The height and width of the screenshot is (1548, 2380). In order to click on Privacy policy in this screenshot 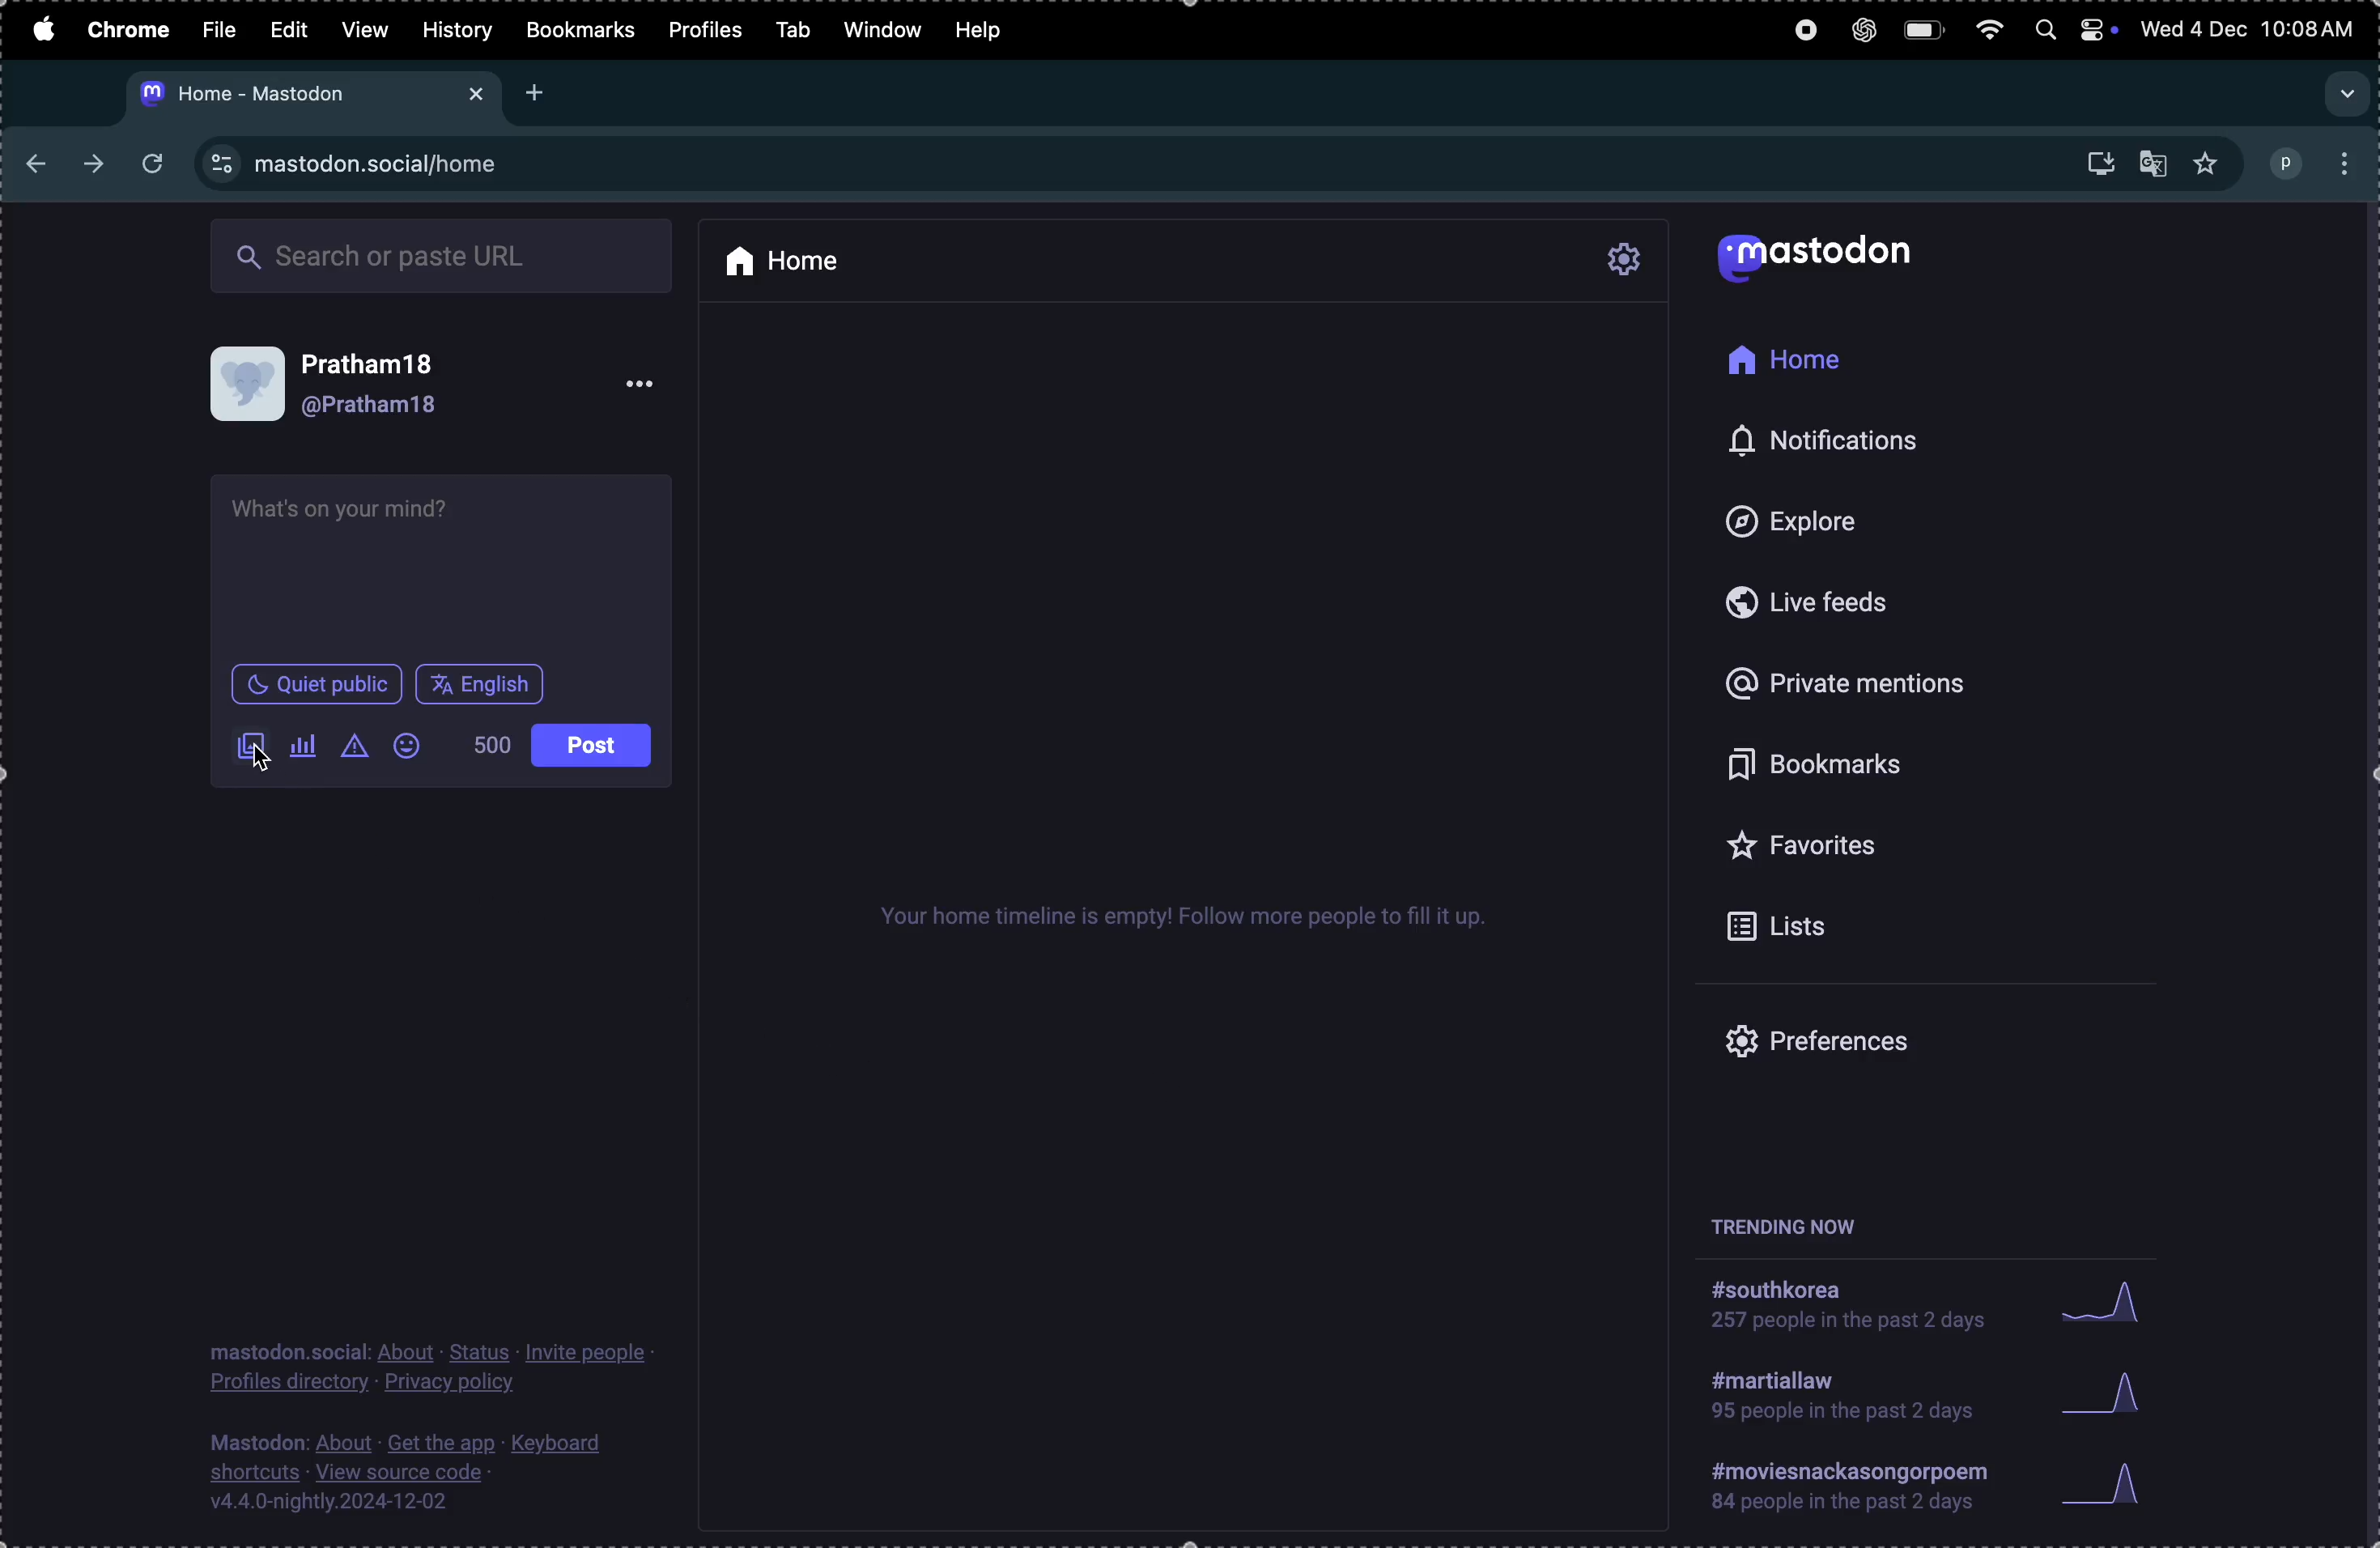, I will do `click(432, 1368)`.